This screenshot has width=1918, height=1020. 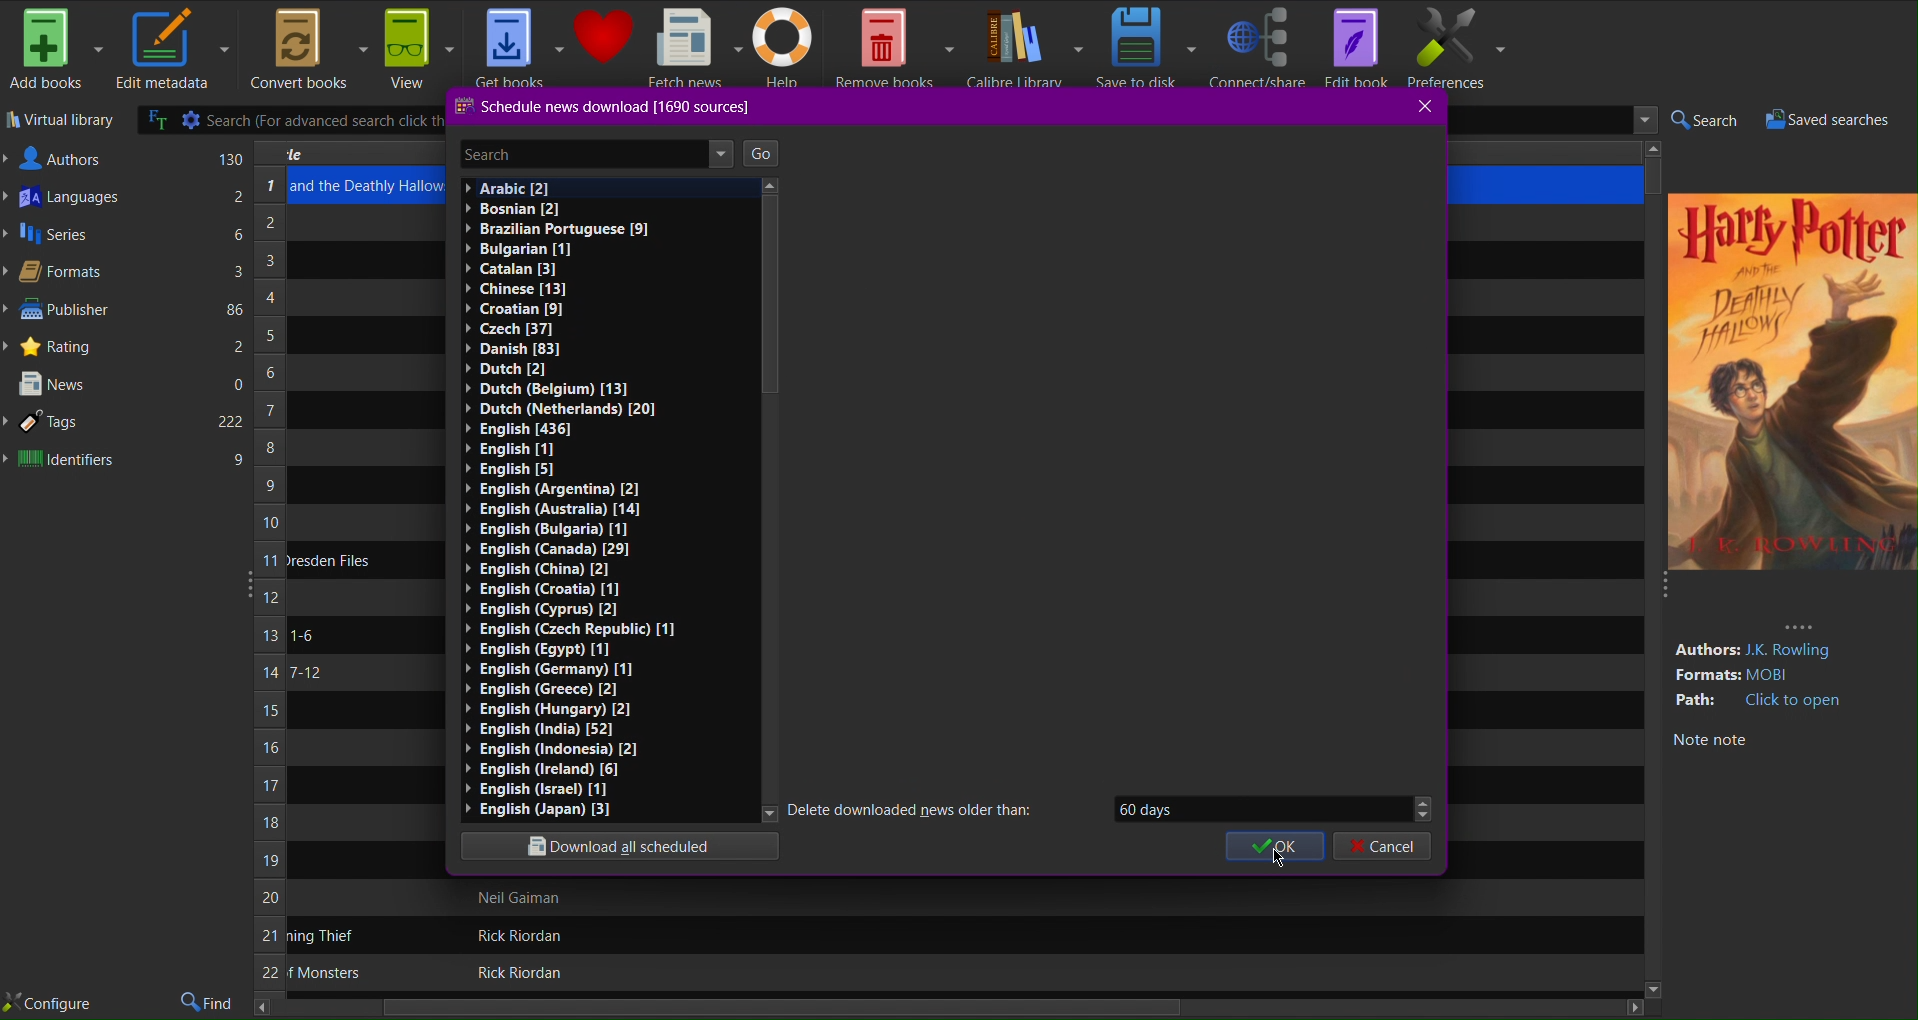 I want to click on Remove books, so click(x=895, y=47).